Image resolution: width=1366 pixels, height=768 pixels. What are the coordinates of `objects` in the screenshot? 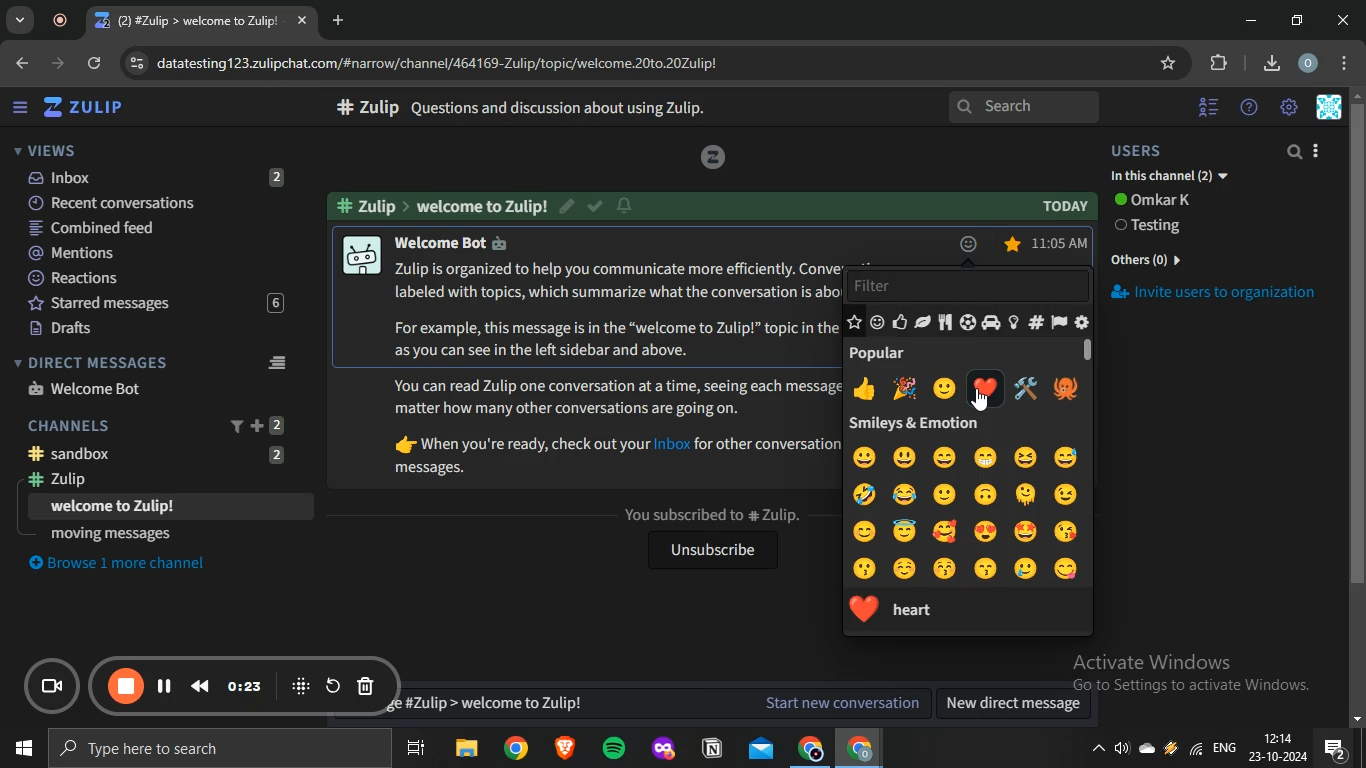 It's located at (1013, 322).